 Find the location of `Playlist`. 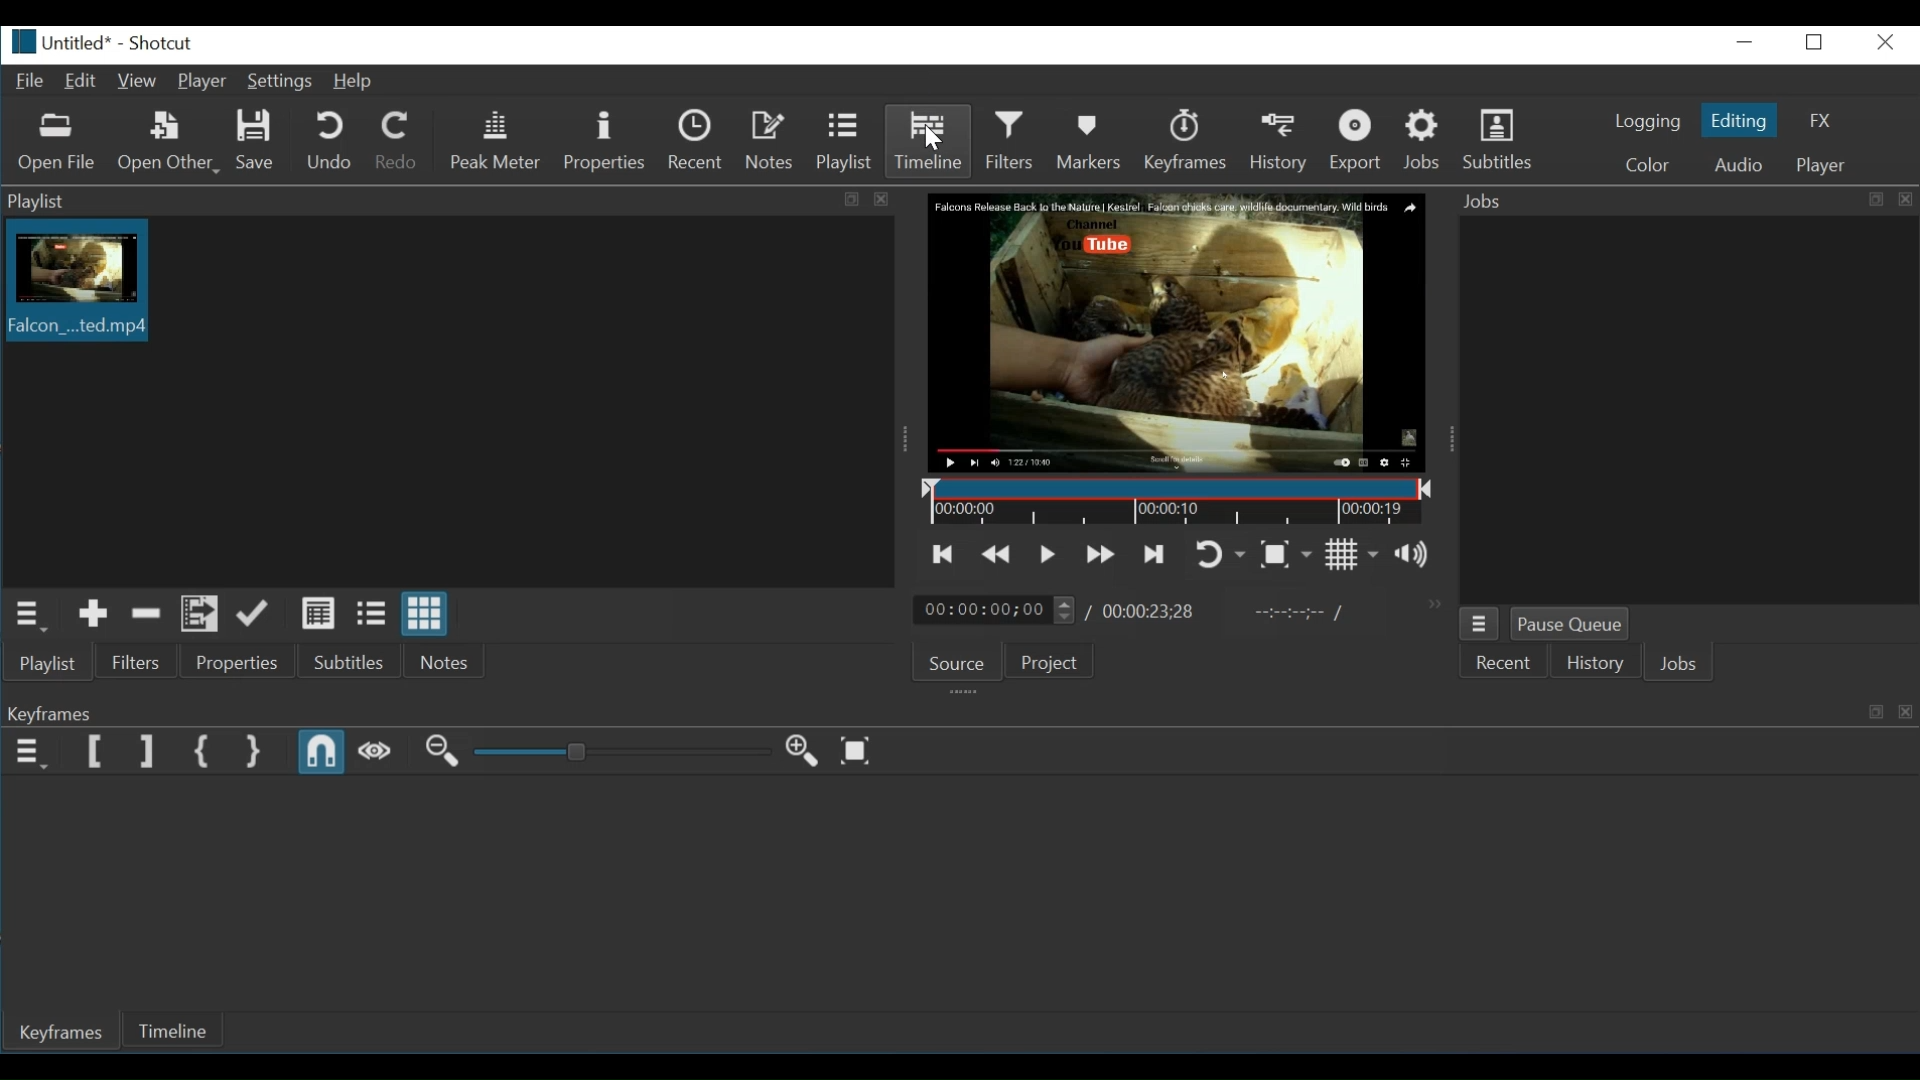

Playlist is located at coordinates (843, 140).